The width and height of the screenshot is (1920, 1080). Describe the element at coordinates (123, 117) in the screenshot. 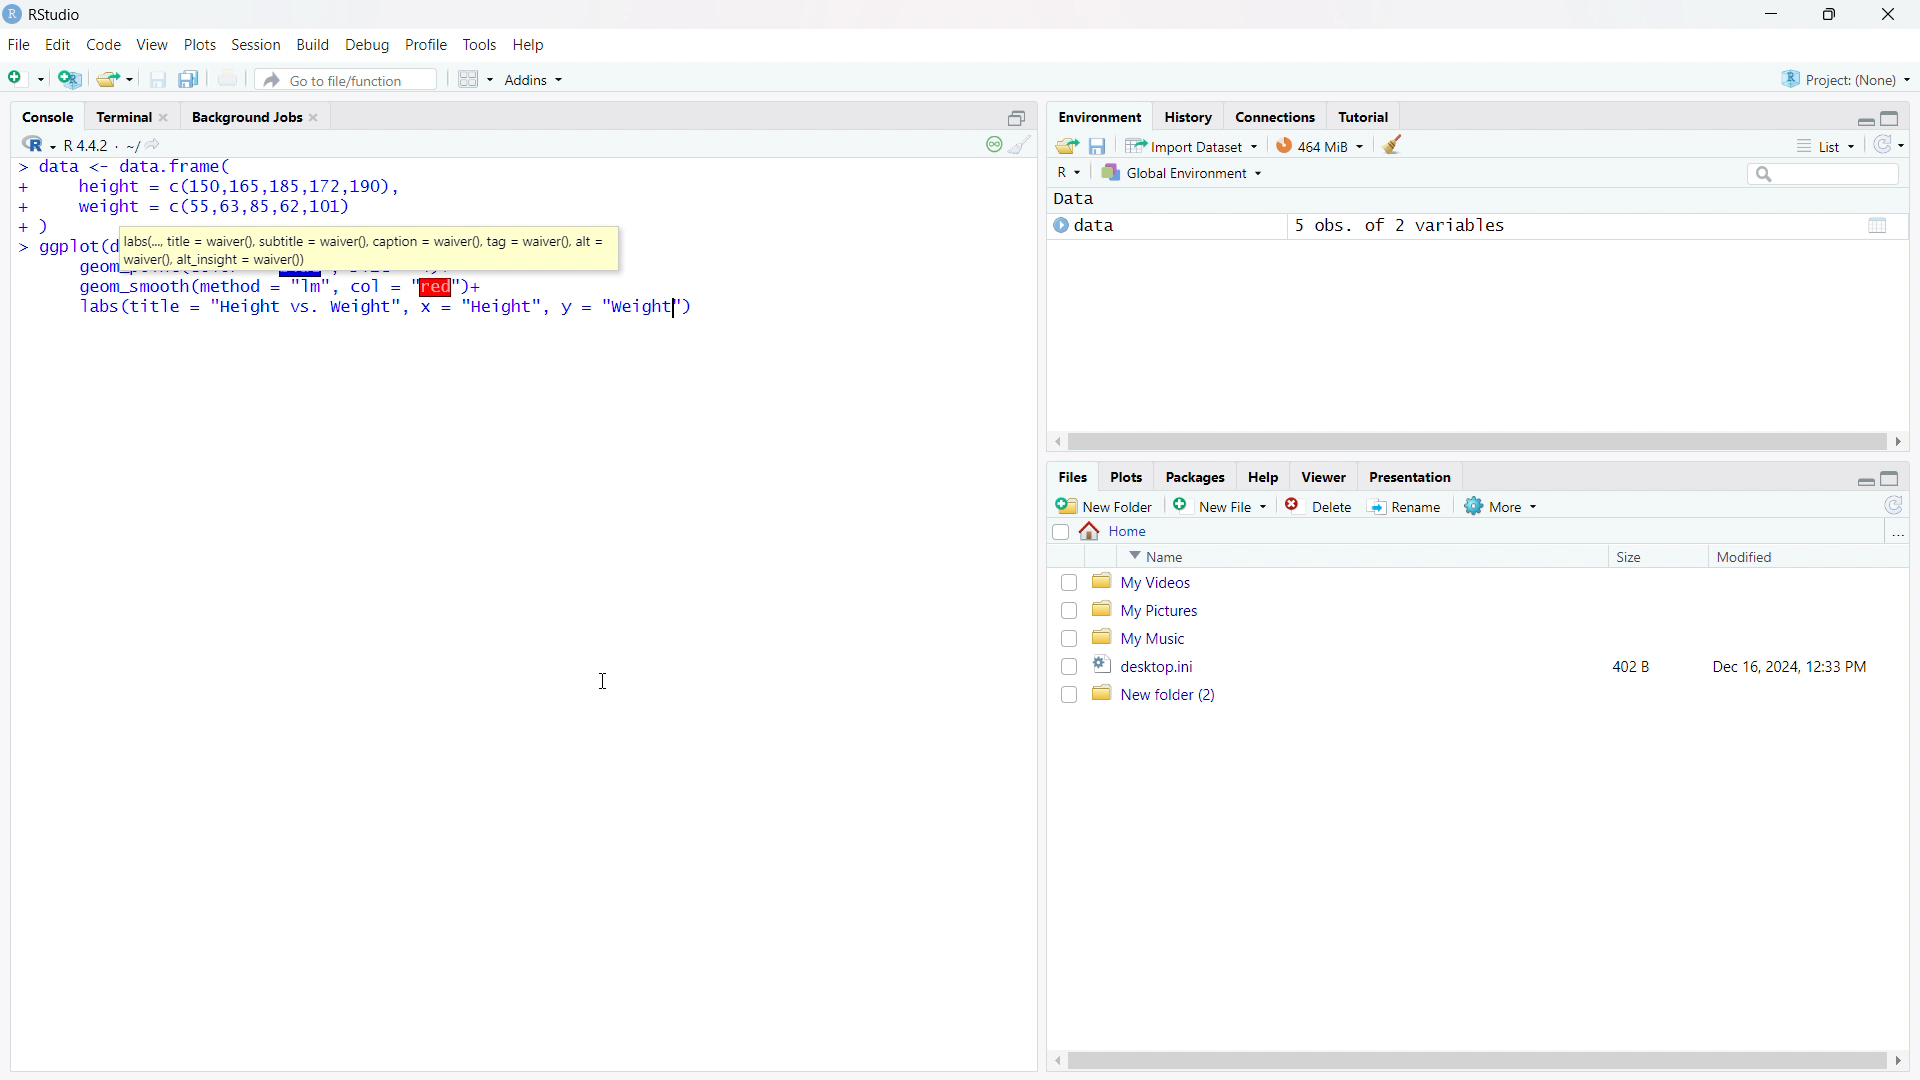

I see `terminal` at that location.